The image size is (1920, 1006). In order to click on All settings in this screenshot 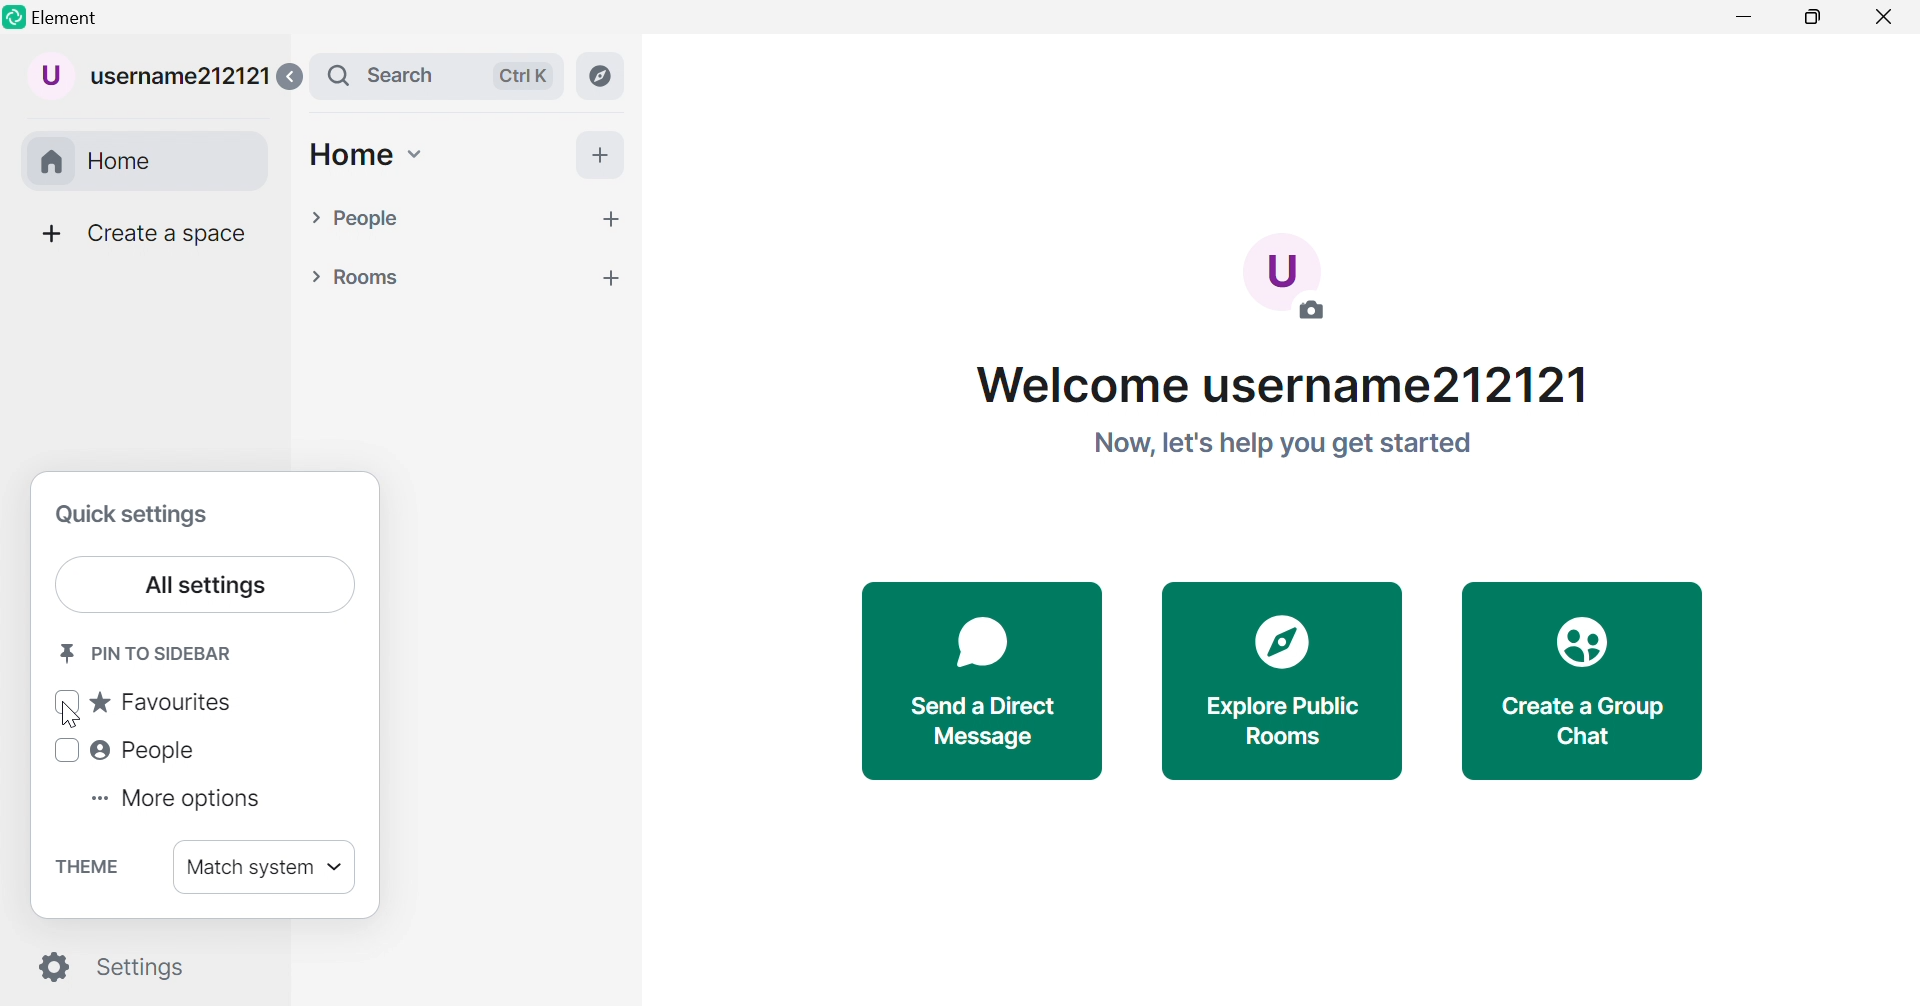, I will do `click(203, 584)`.